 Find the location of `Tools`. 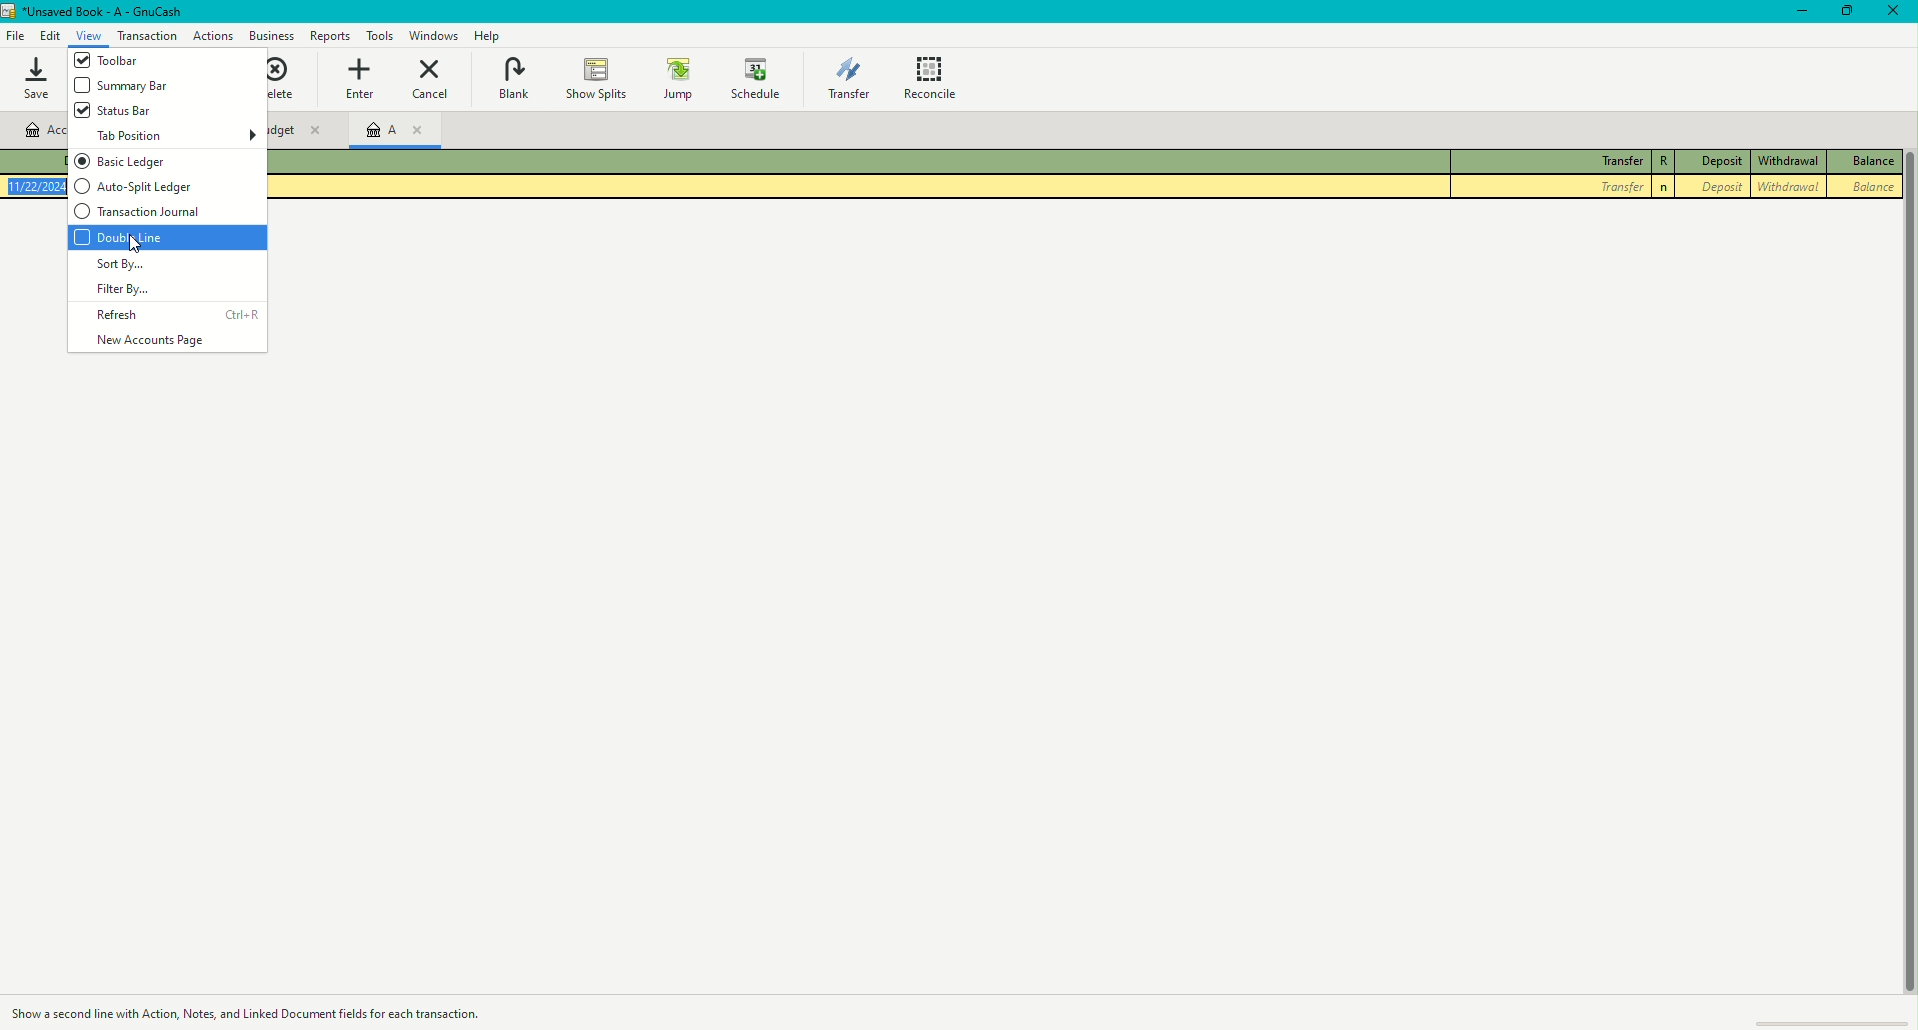

Tools is located at coordinates (378, 36).